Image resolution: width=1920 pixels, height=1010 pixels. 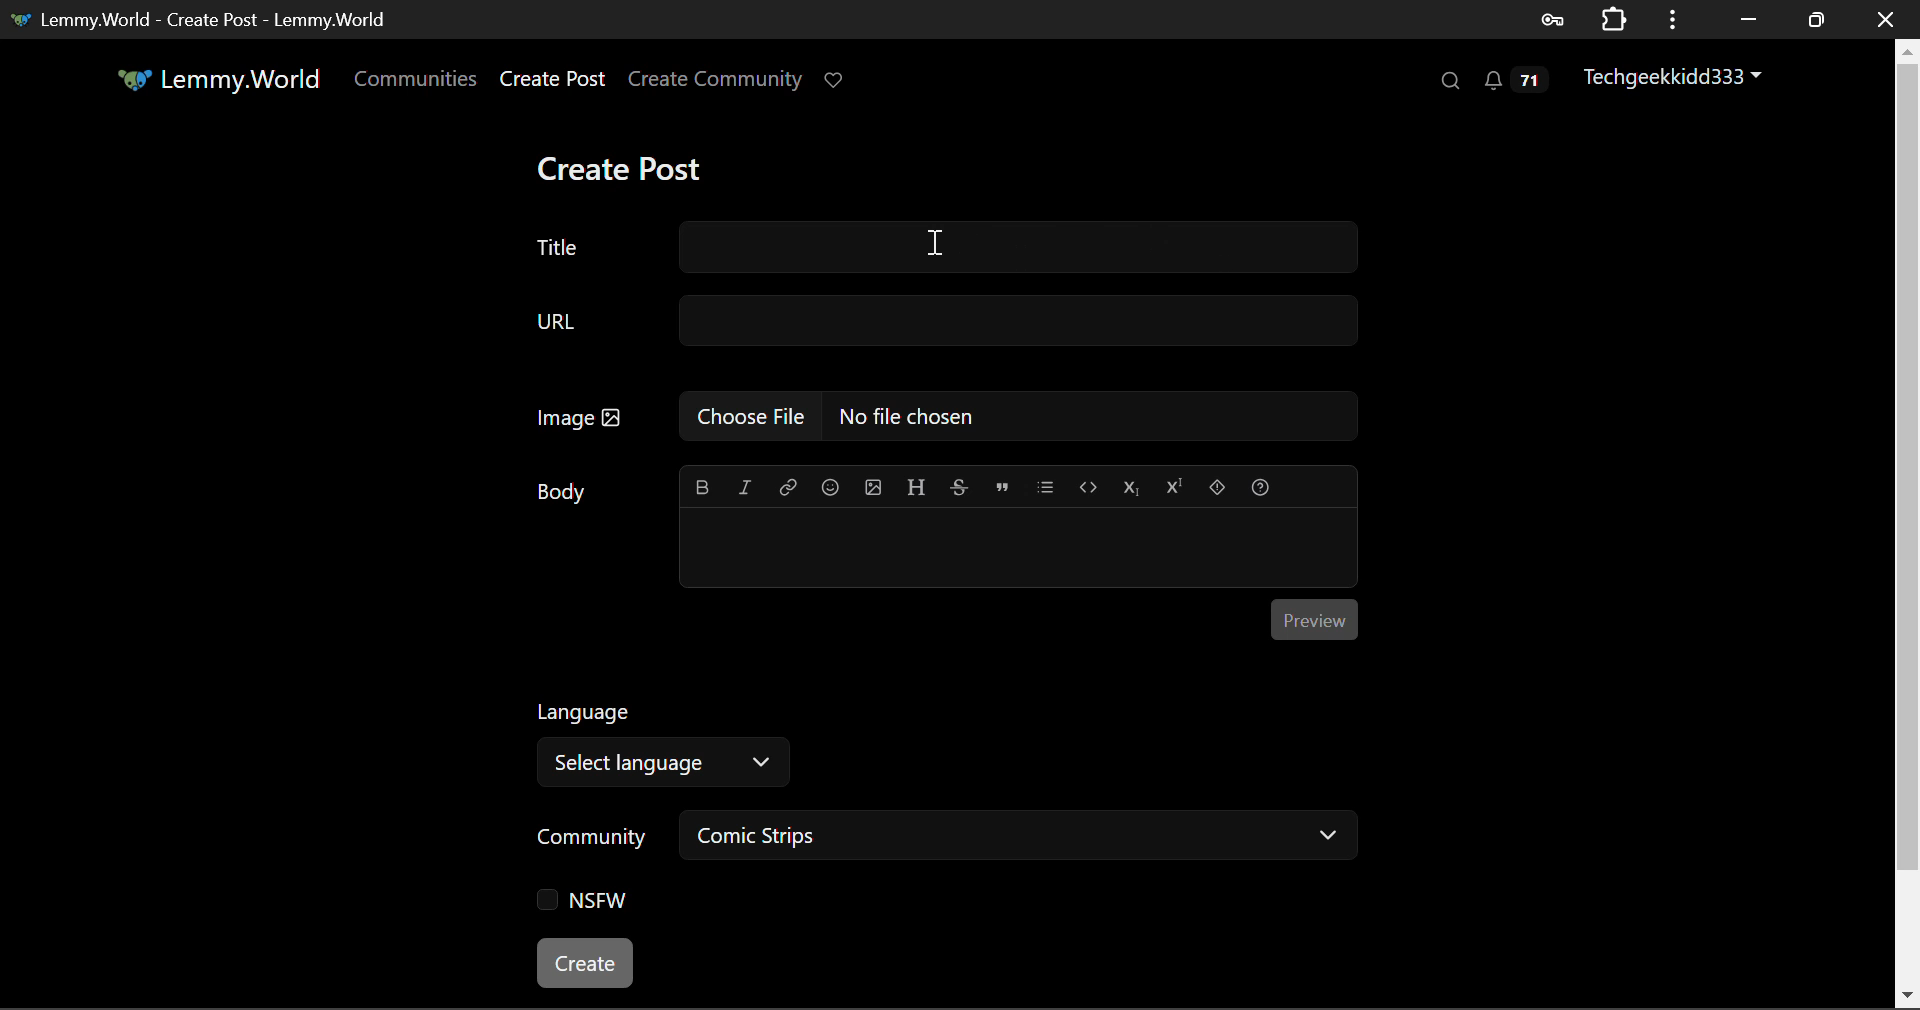 I want to click on Minimize Window, so click(x=1816, y=17).